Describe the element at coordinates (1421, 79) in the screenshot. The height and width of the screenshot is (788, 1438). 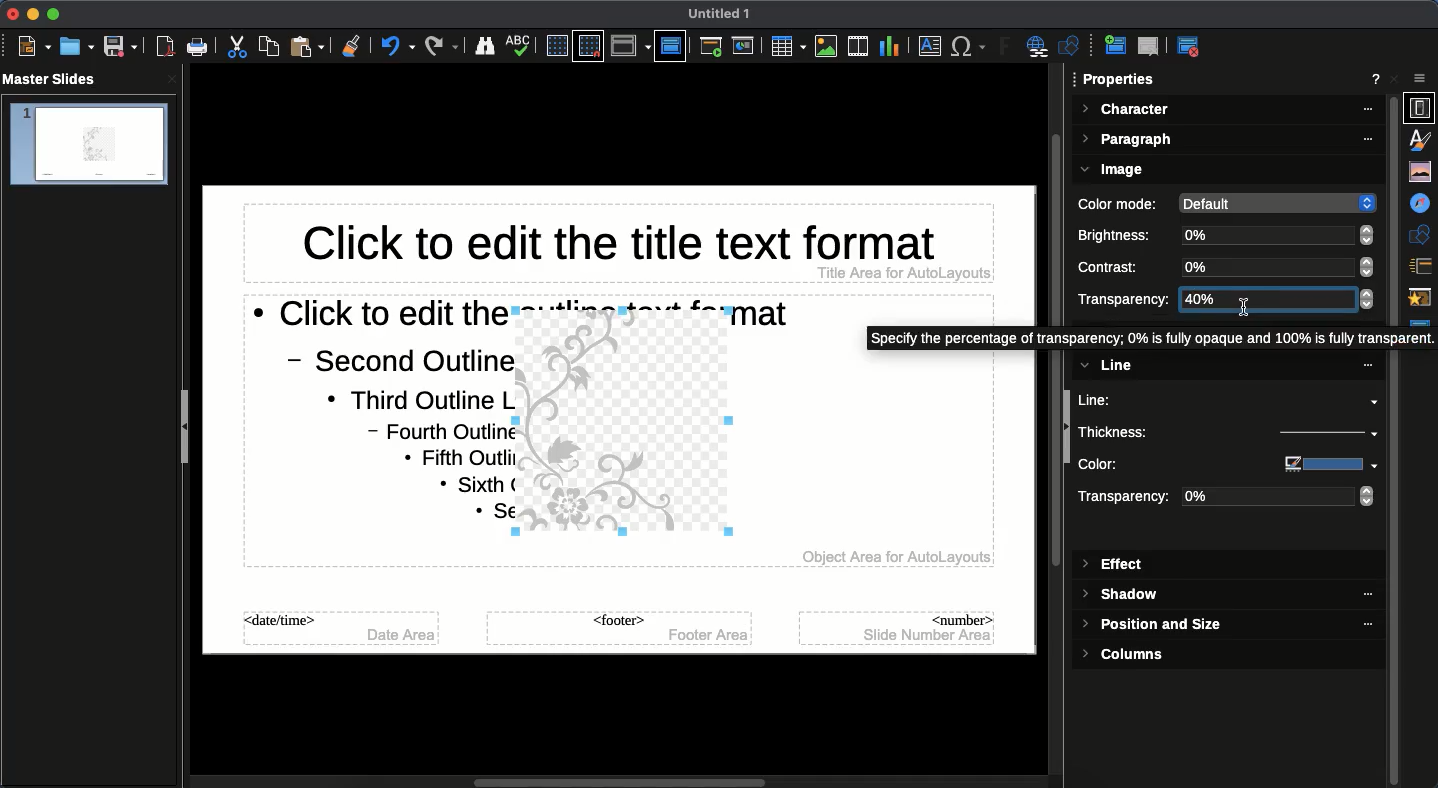
I see `options` at that location.